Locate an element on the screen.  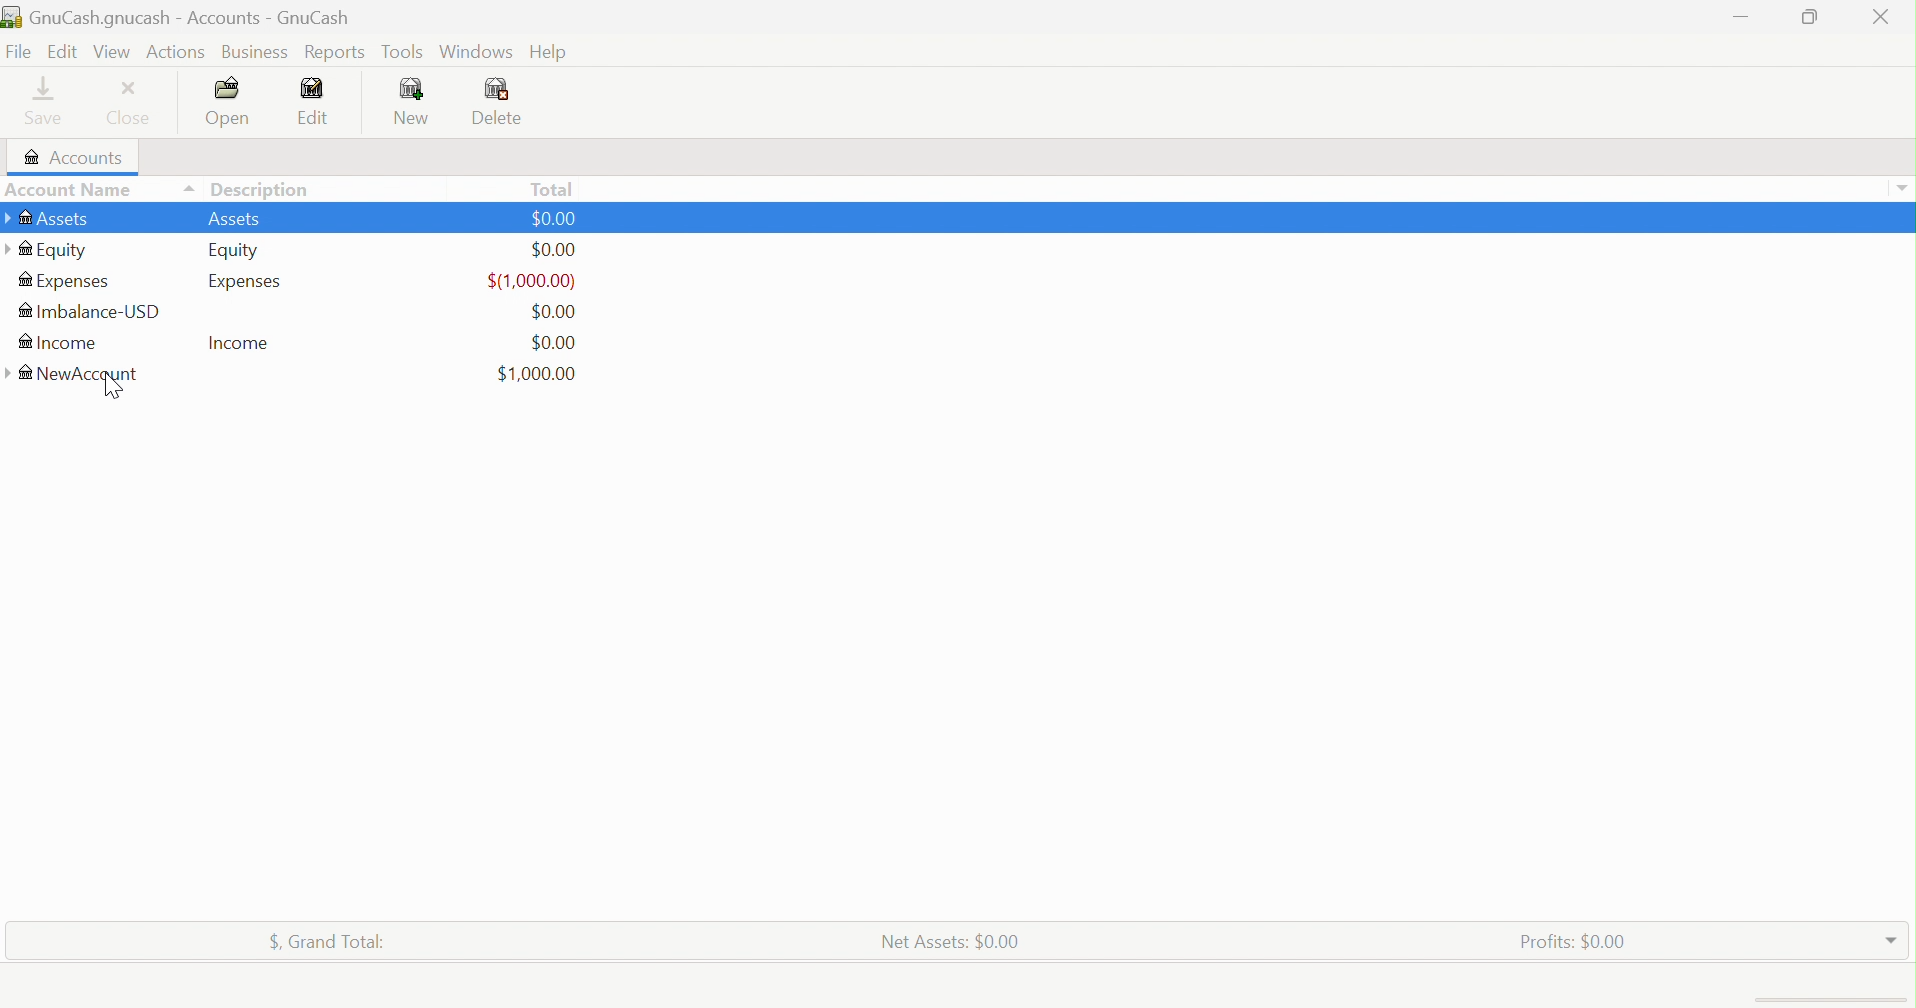
Minimize is located at coordinates (1745, 17).